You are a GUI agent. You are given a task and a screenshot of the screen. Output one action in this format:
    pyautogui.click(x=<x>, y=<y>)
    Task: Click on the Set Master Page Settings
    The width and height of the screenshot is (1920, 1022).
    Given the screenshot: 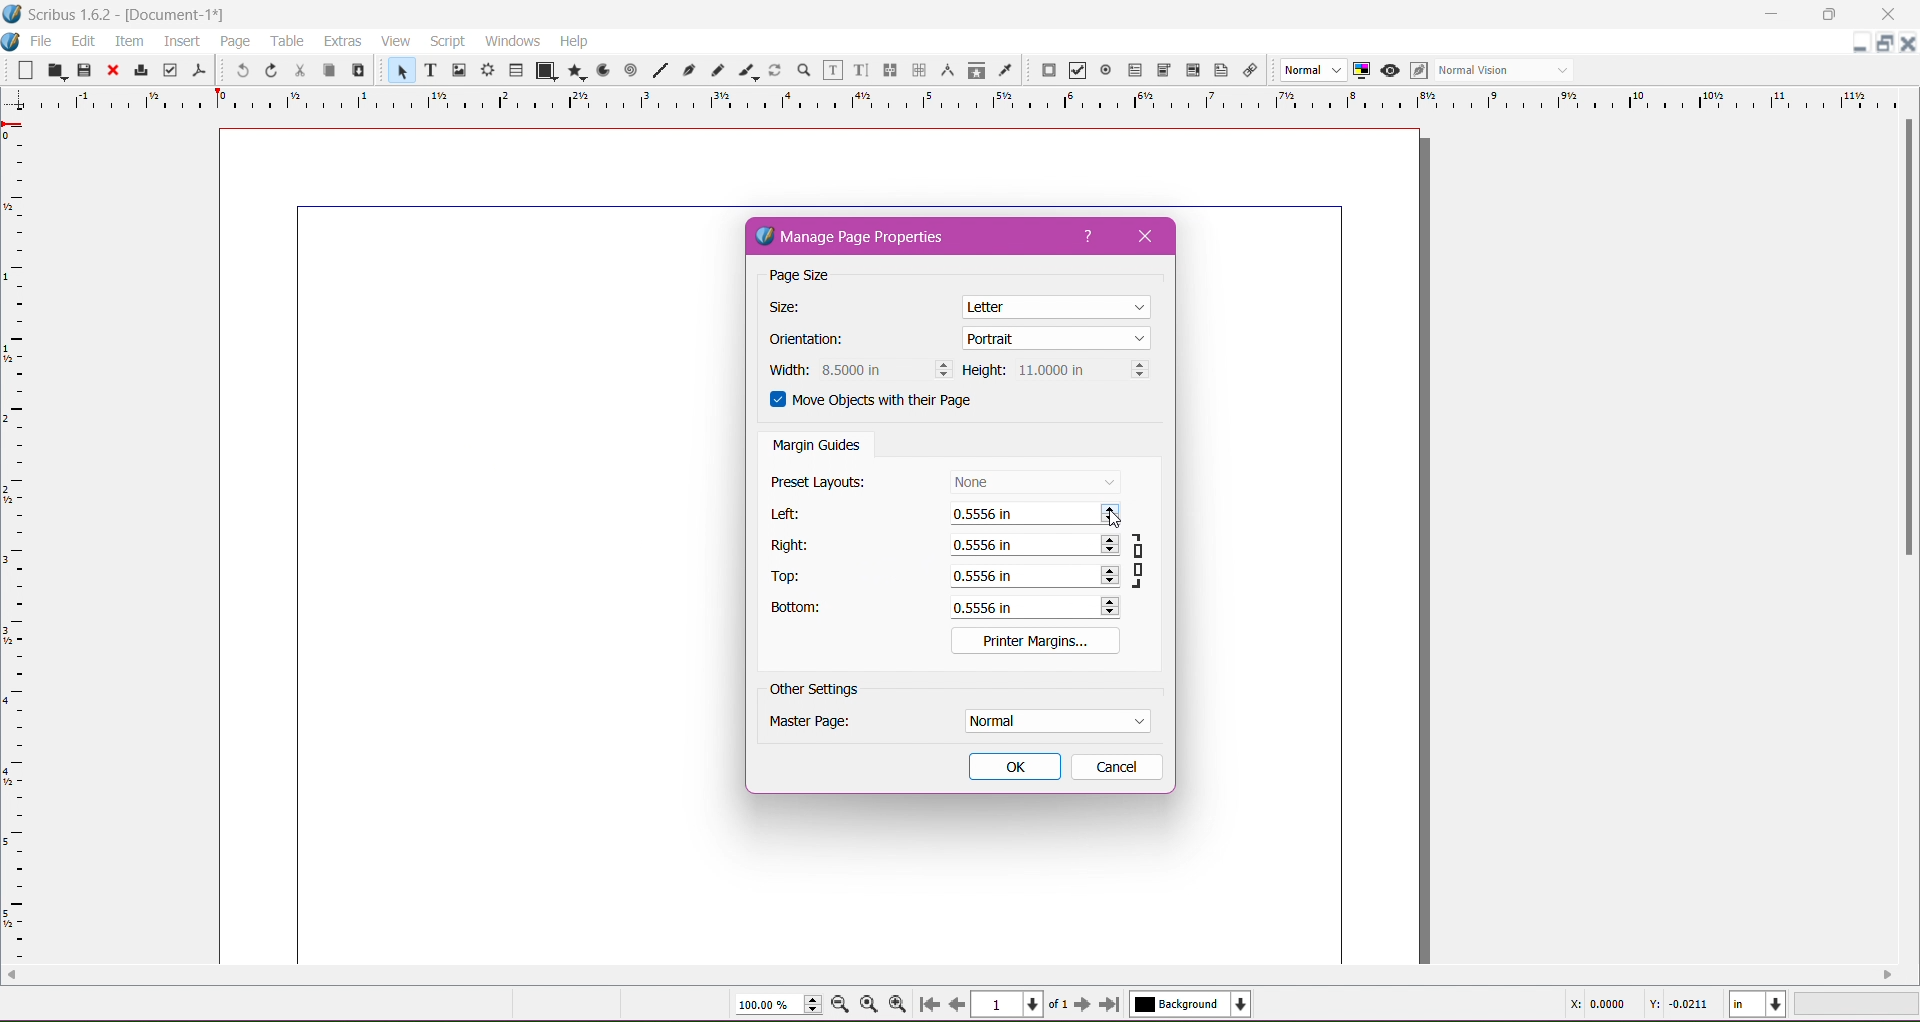 What is the action you would take?
    pyautogui.click(x=1055, y=721)
    